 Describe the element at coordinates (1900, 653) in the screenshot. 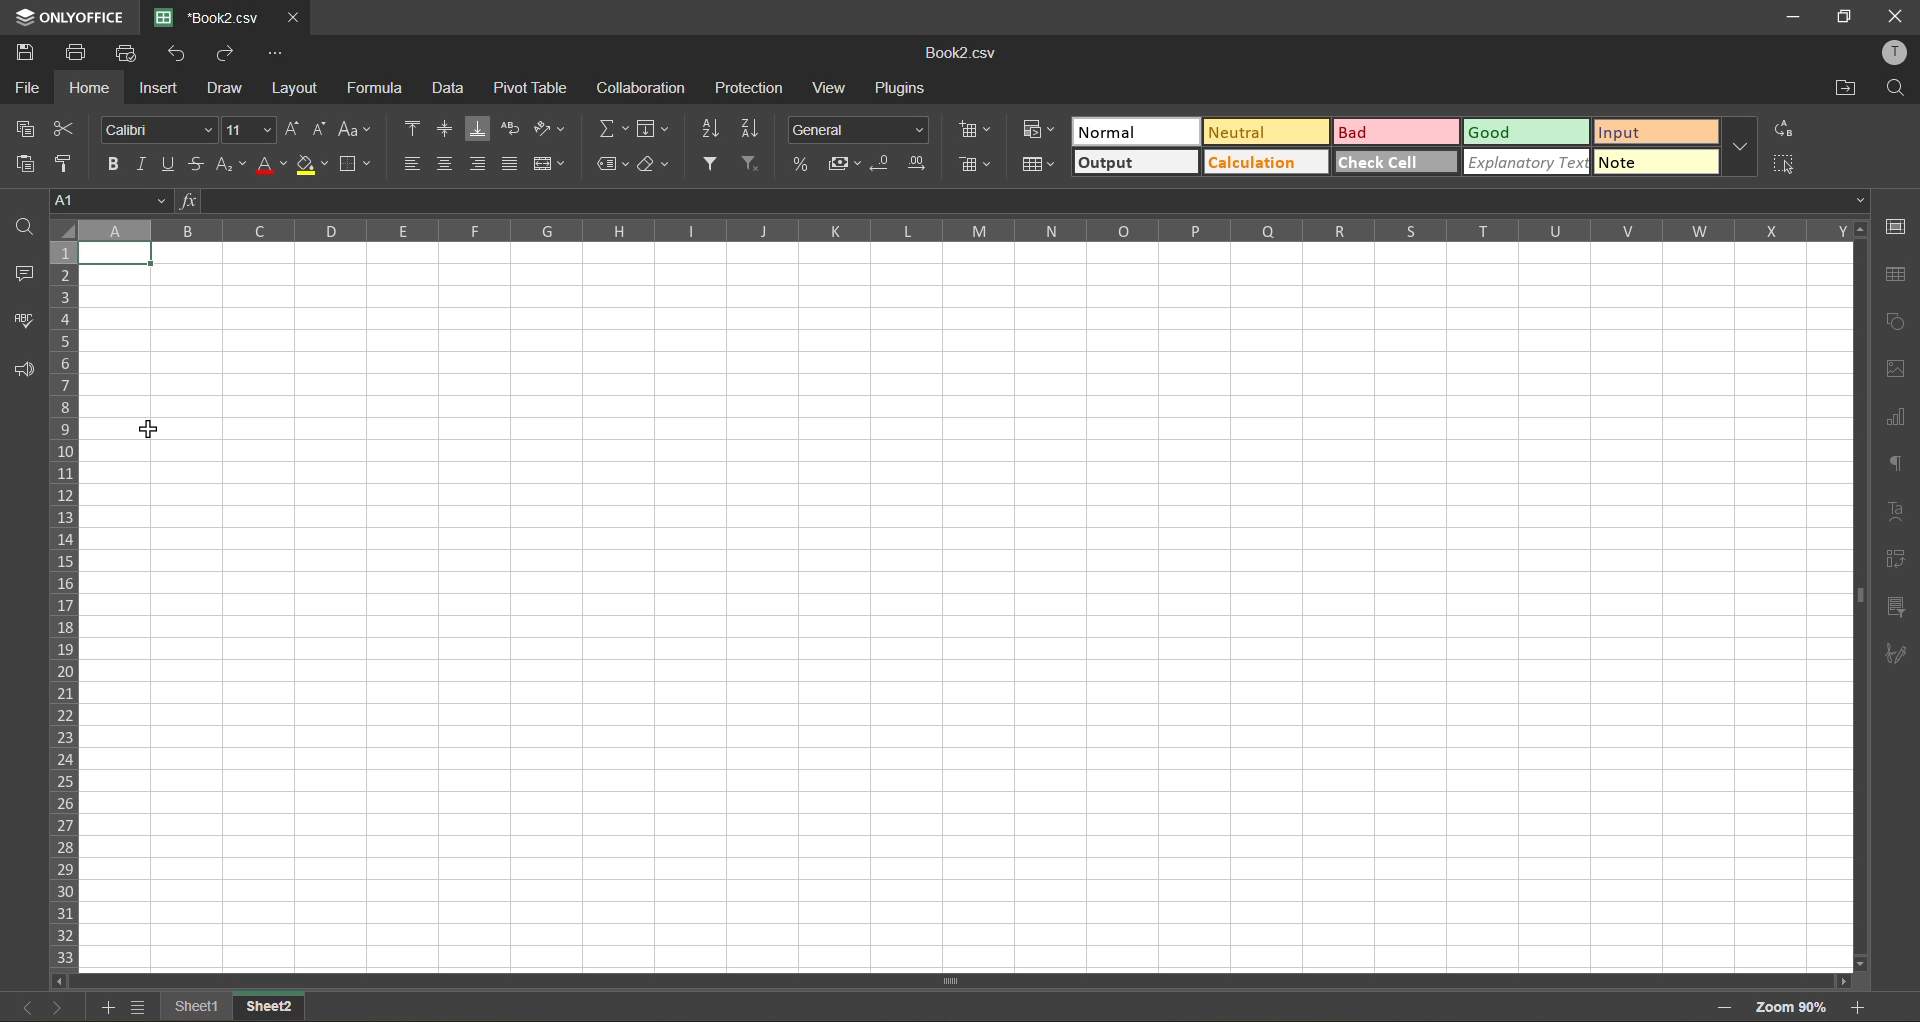

I see `signature` at that location.